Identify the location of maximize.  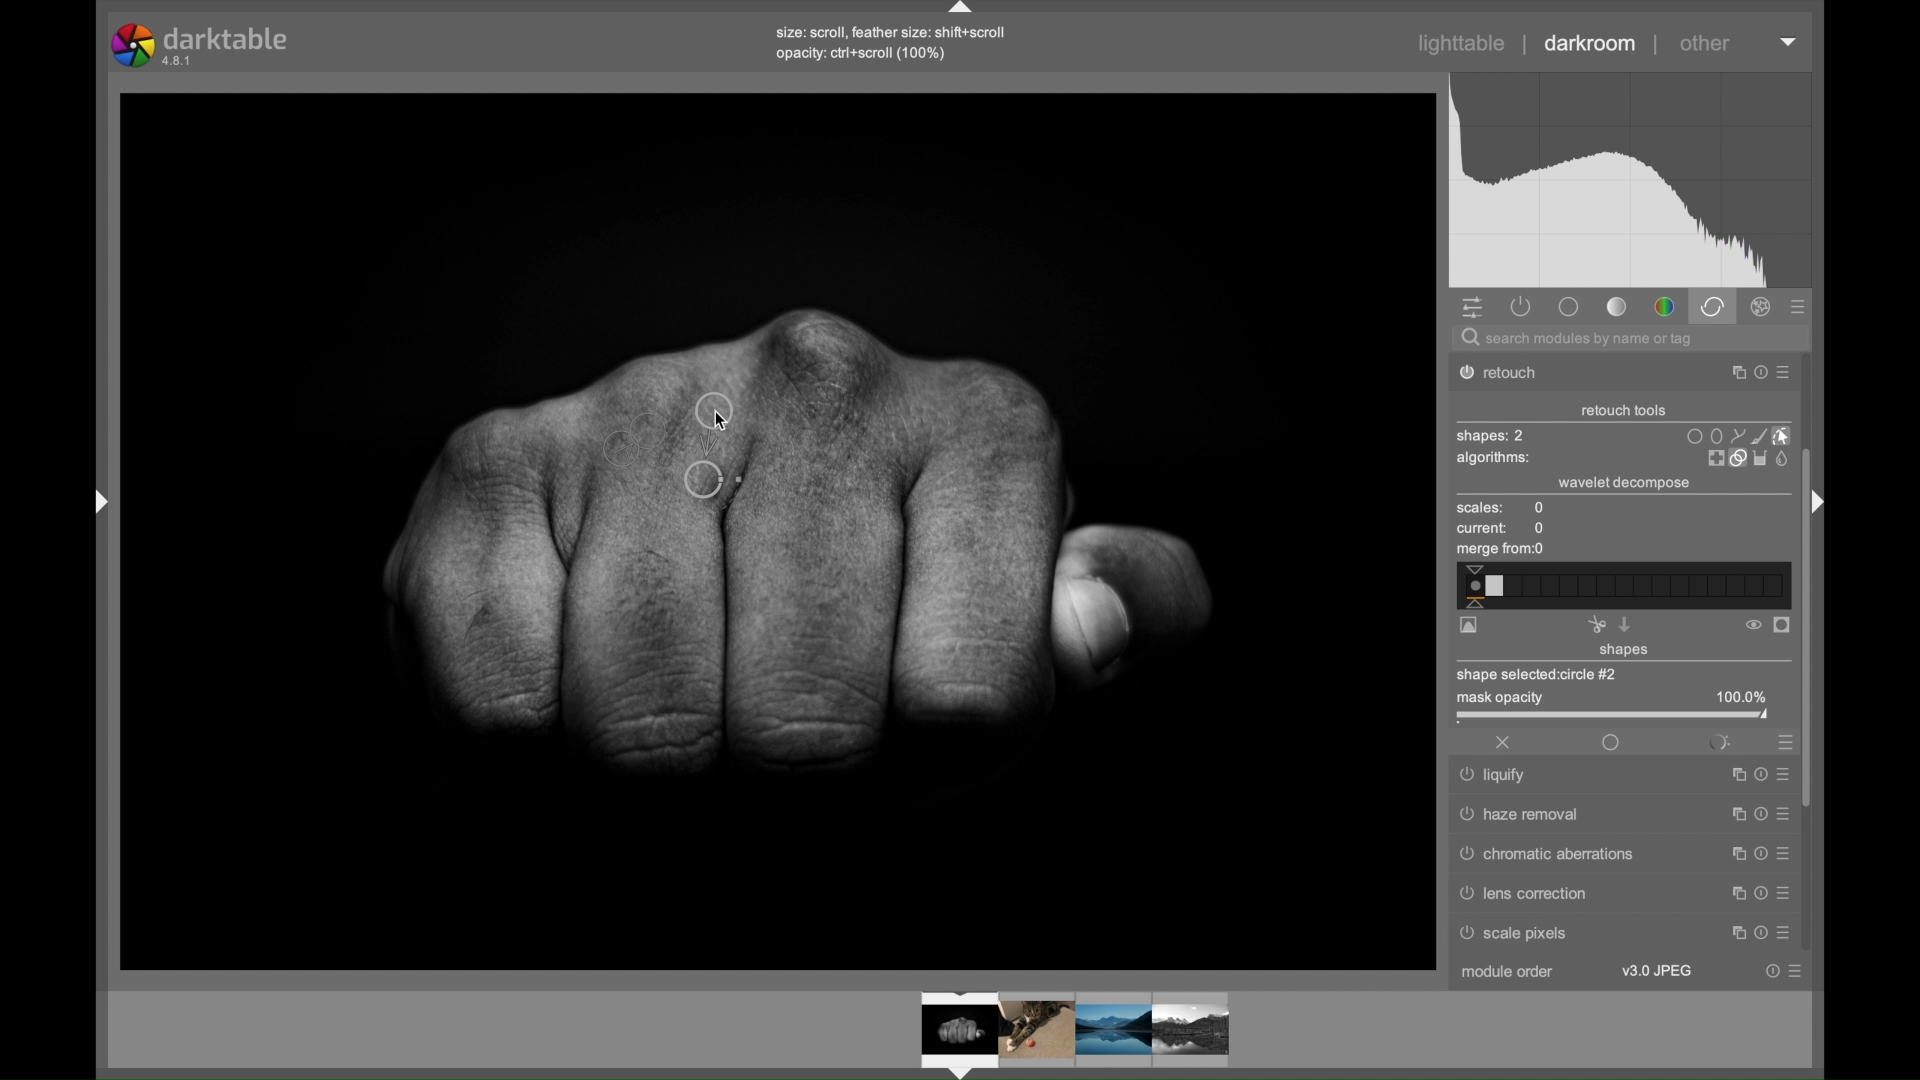
(1730, 373).